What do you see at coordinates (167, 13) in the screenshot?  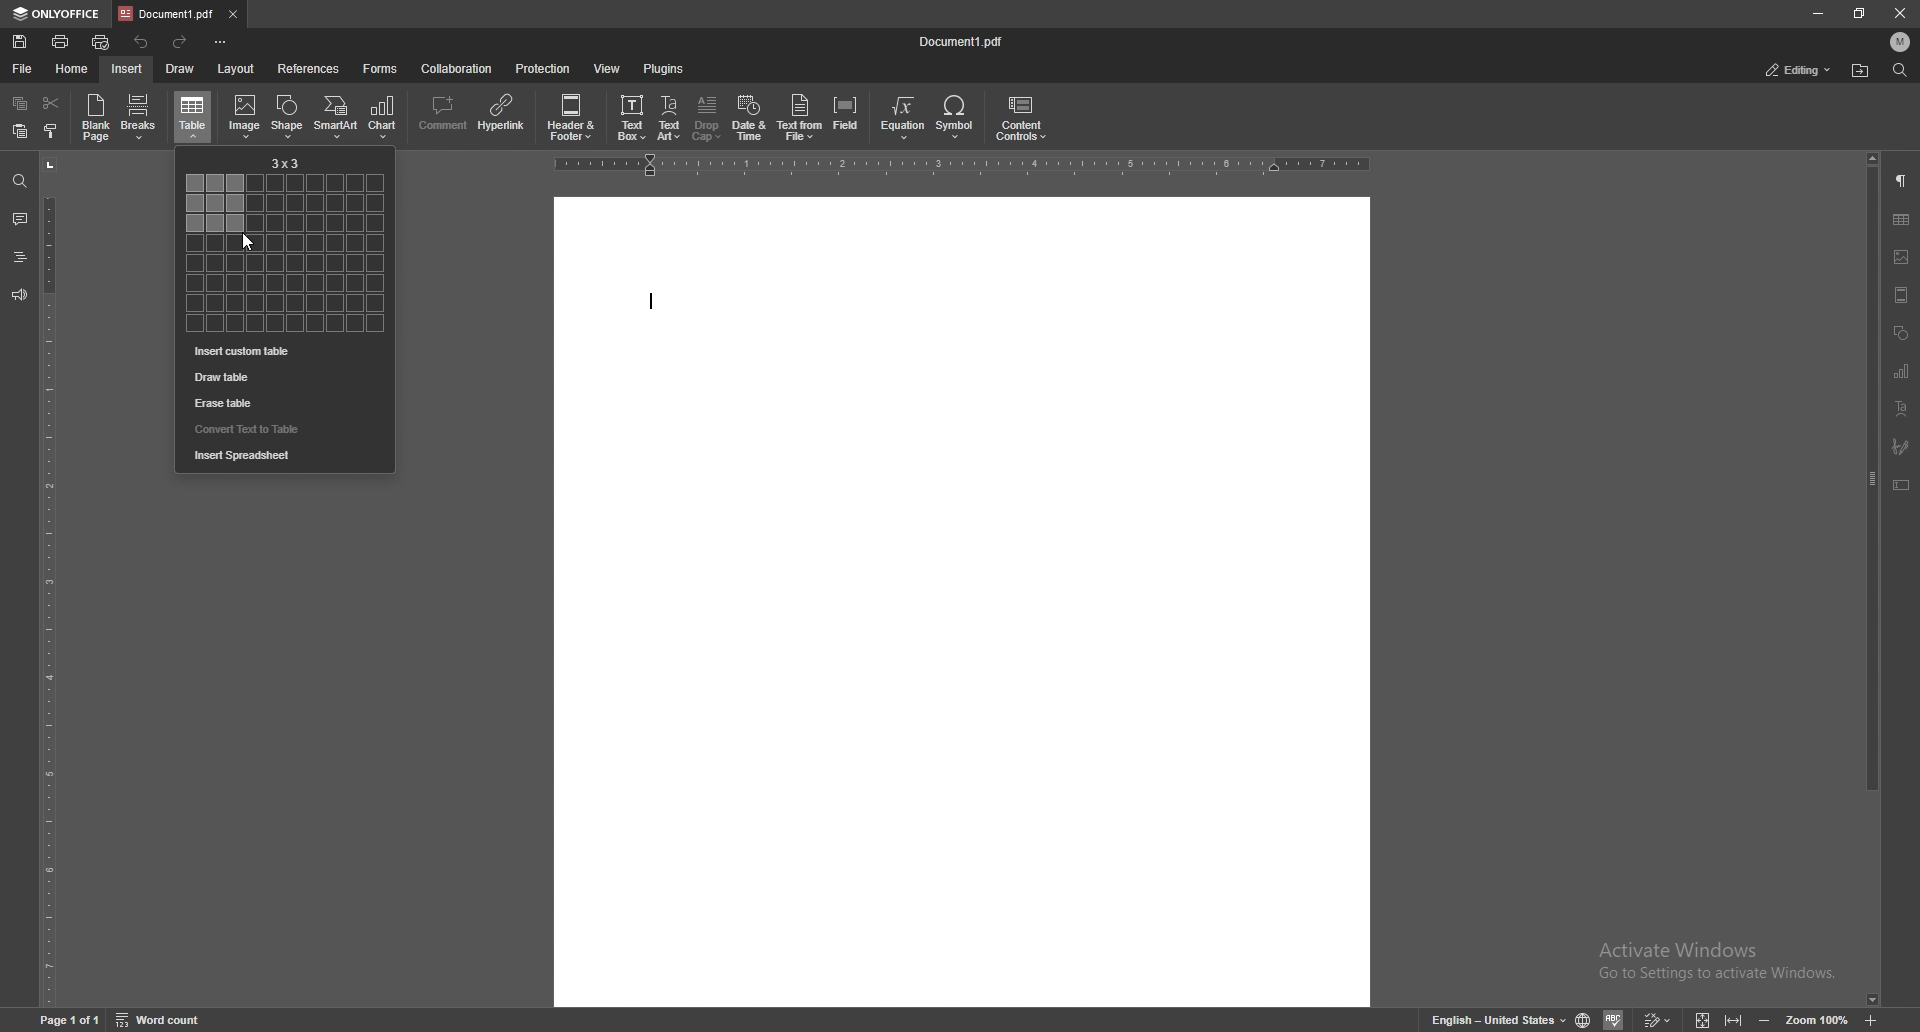 I see `tab` at bounding box center [167, 13].